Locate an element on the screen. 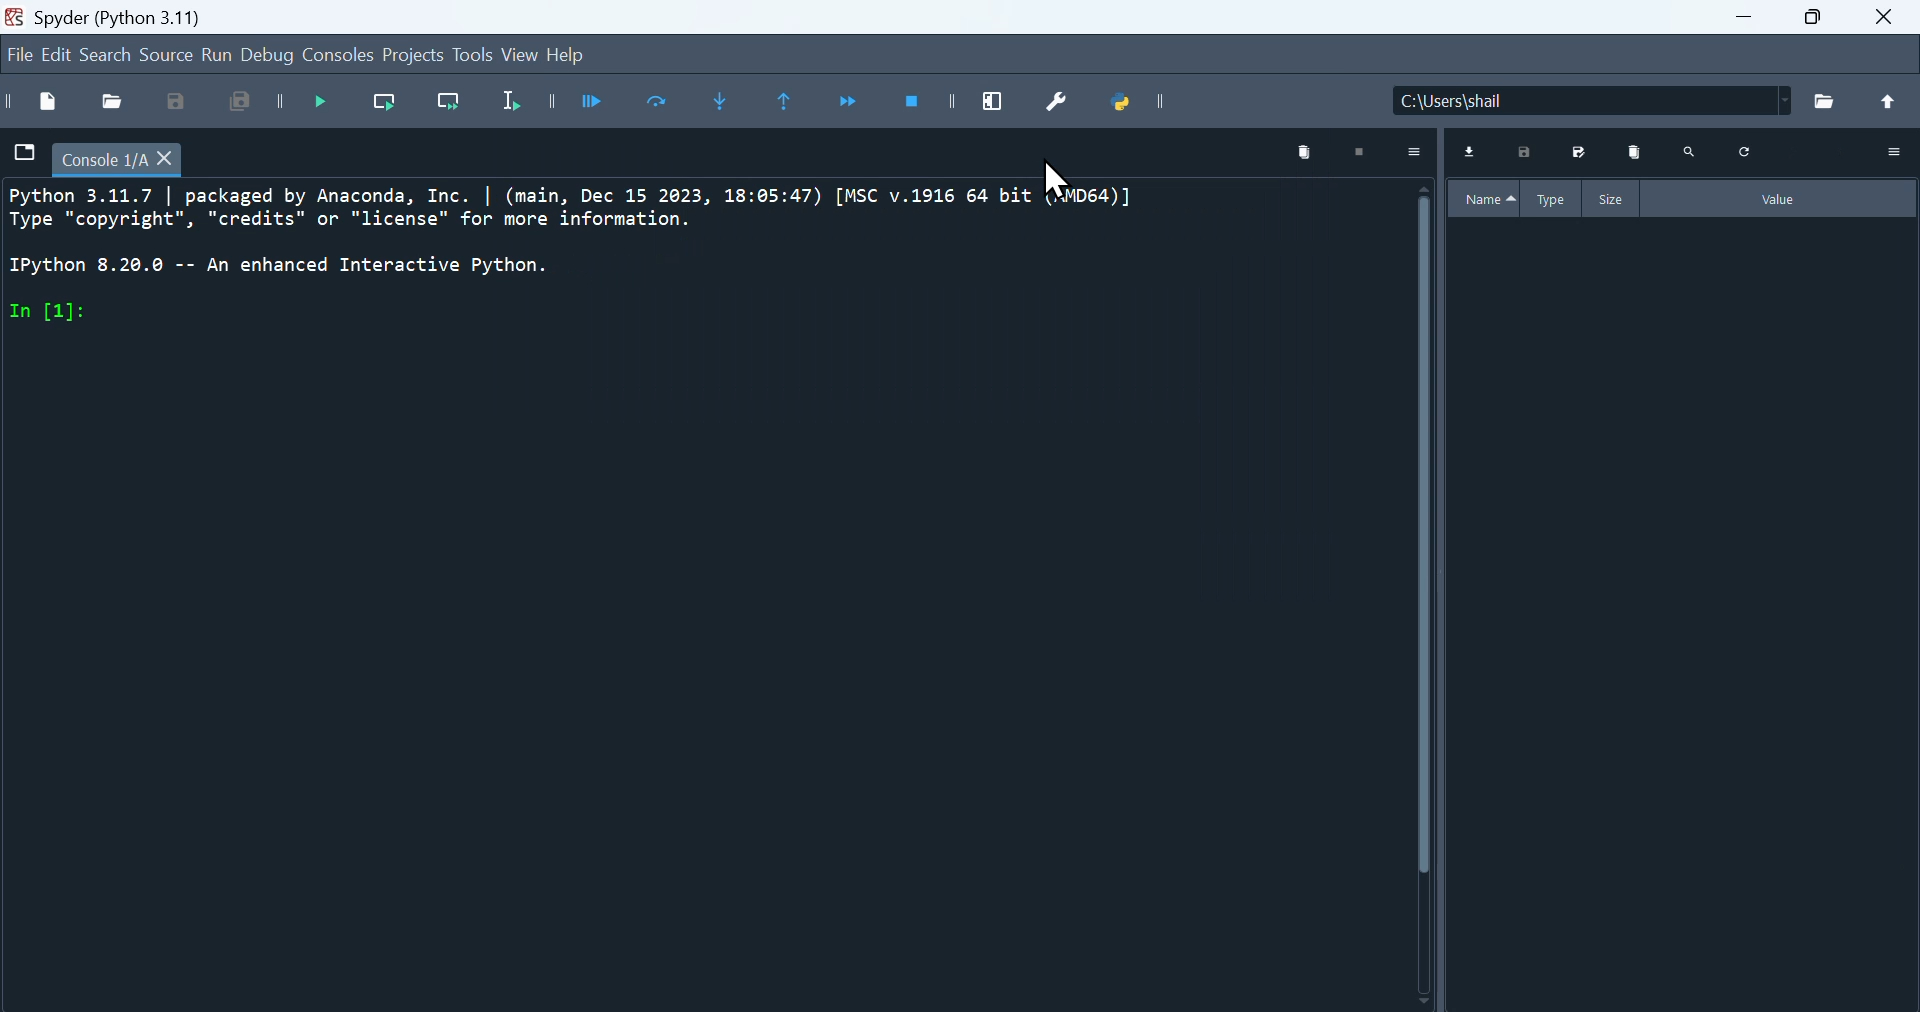 Image resolution: width=1920 pixels, height=1012 pixels. Spyder is located at coordinates (155, 14).